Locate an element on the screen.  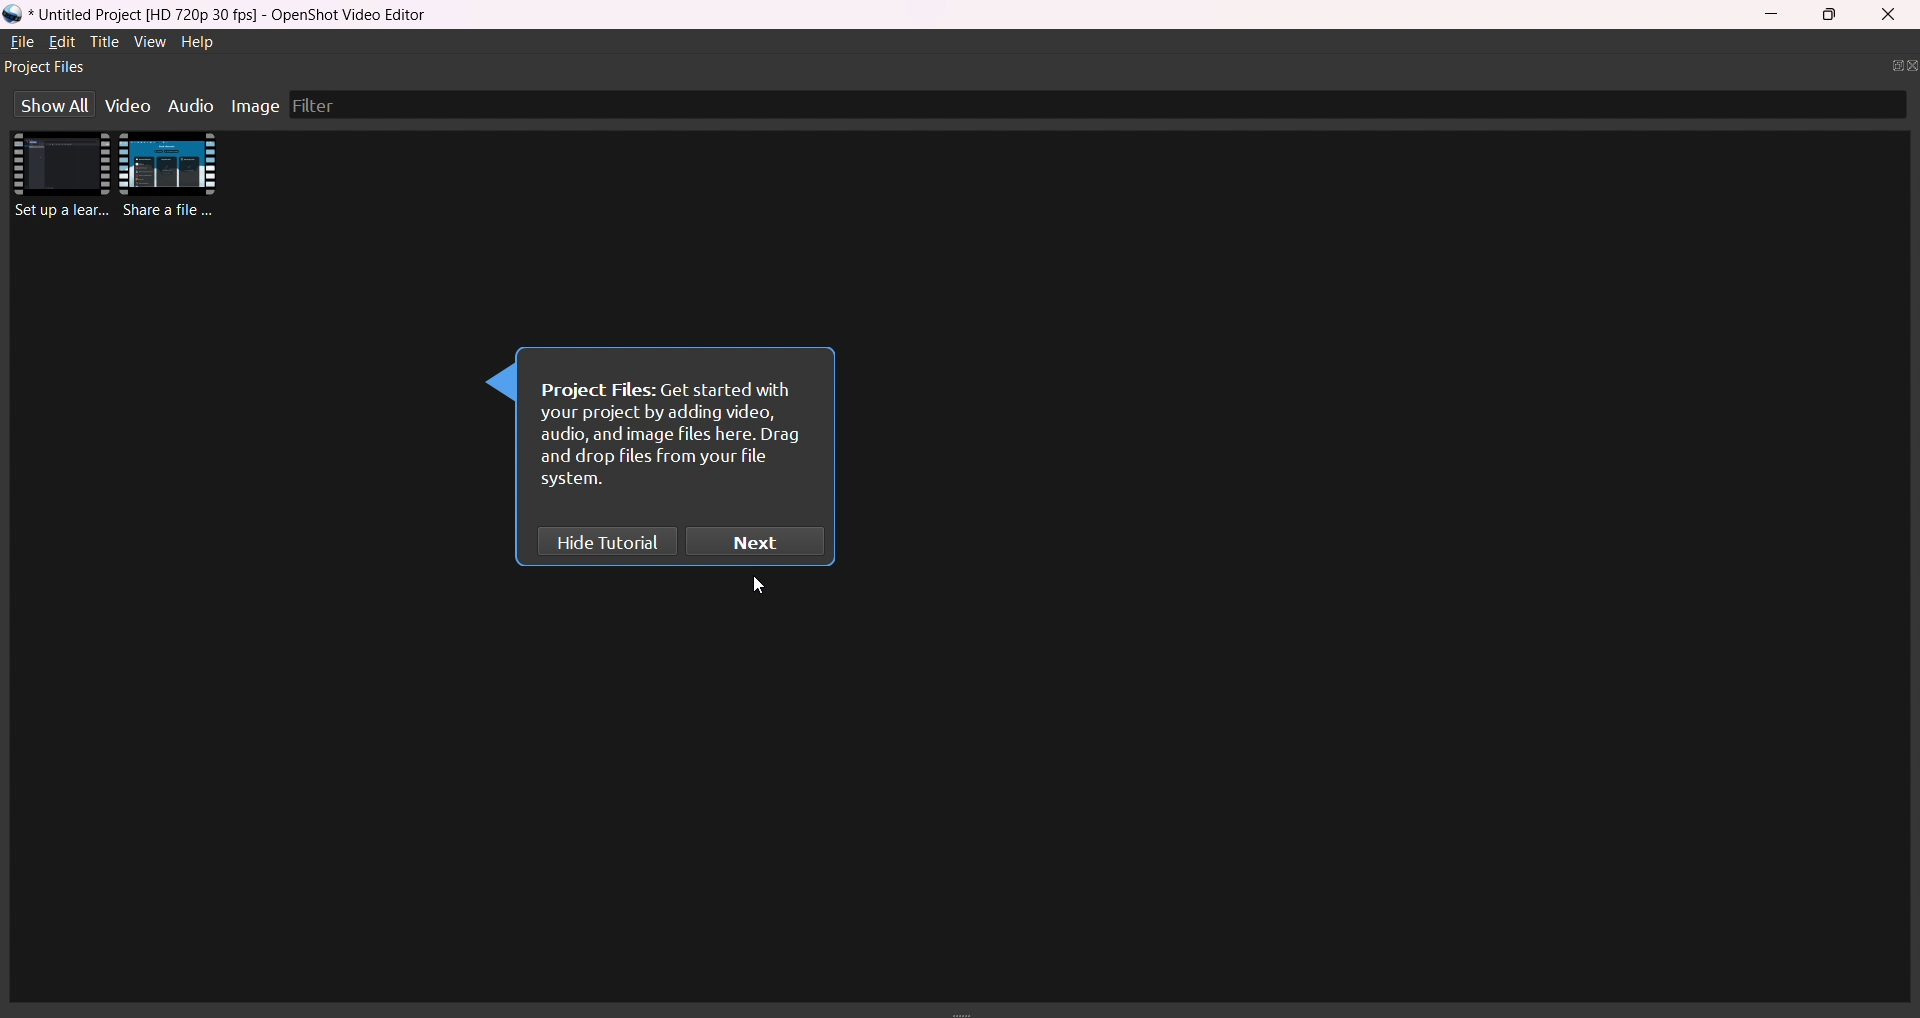
next is located at coordinates (754, 541).